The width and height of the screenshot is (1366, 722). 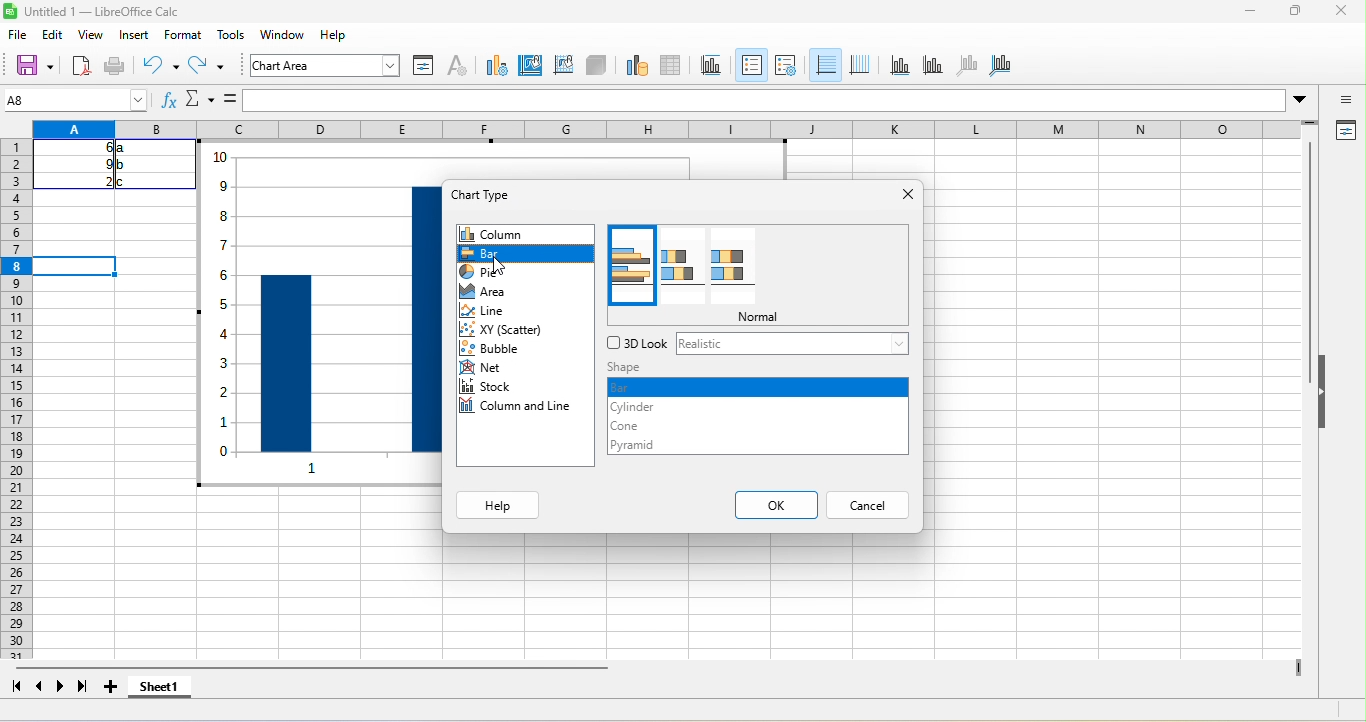 What do you see at coordinates (496, 194) in the screenshot?
I see `chart type` at bounding box center [496, 194].